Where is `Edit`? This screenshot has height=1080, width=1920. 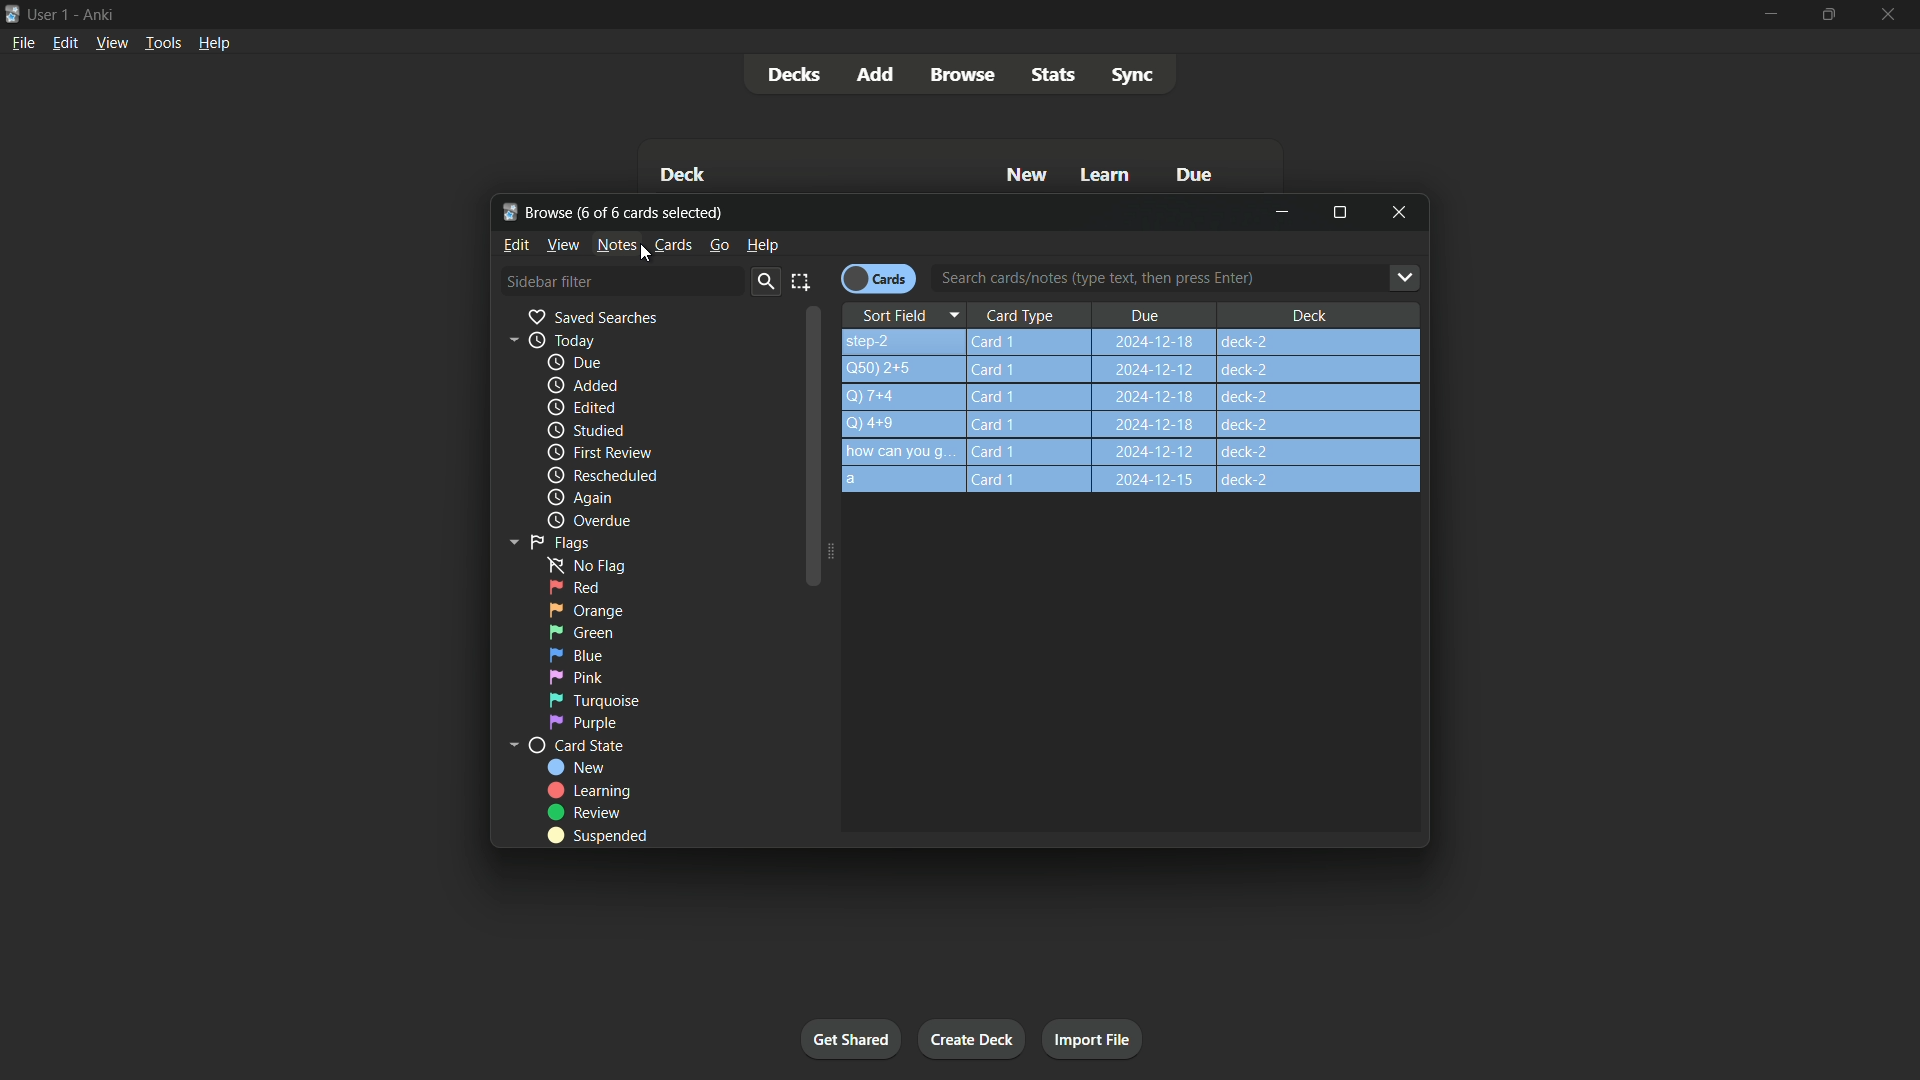
Edit is located at coordinates (517, 244).